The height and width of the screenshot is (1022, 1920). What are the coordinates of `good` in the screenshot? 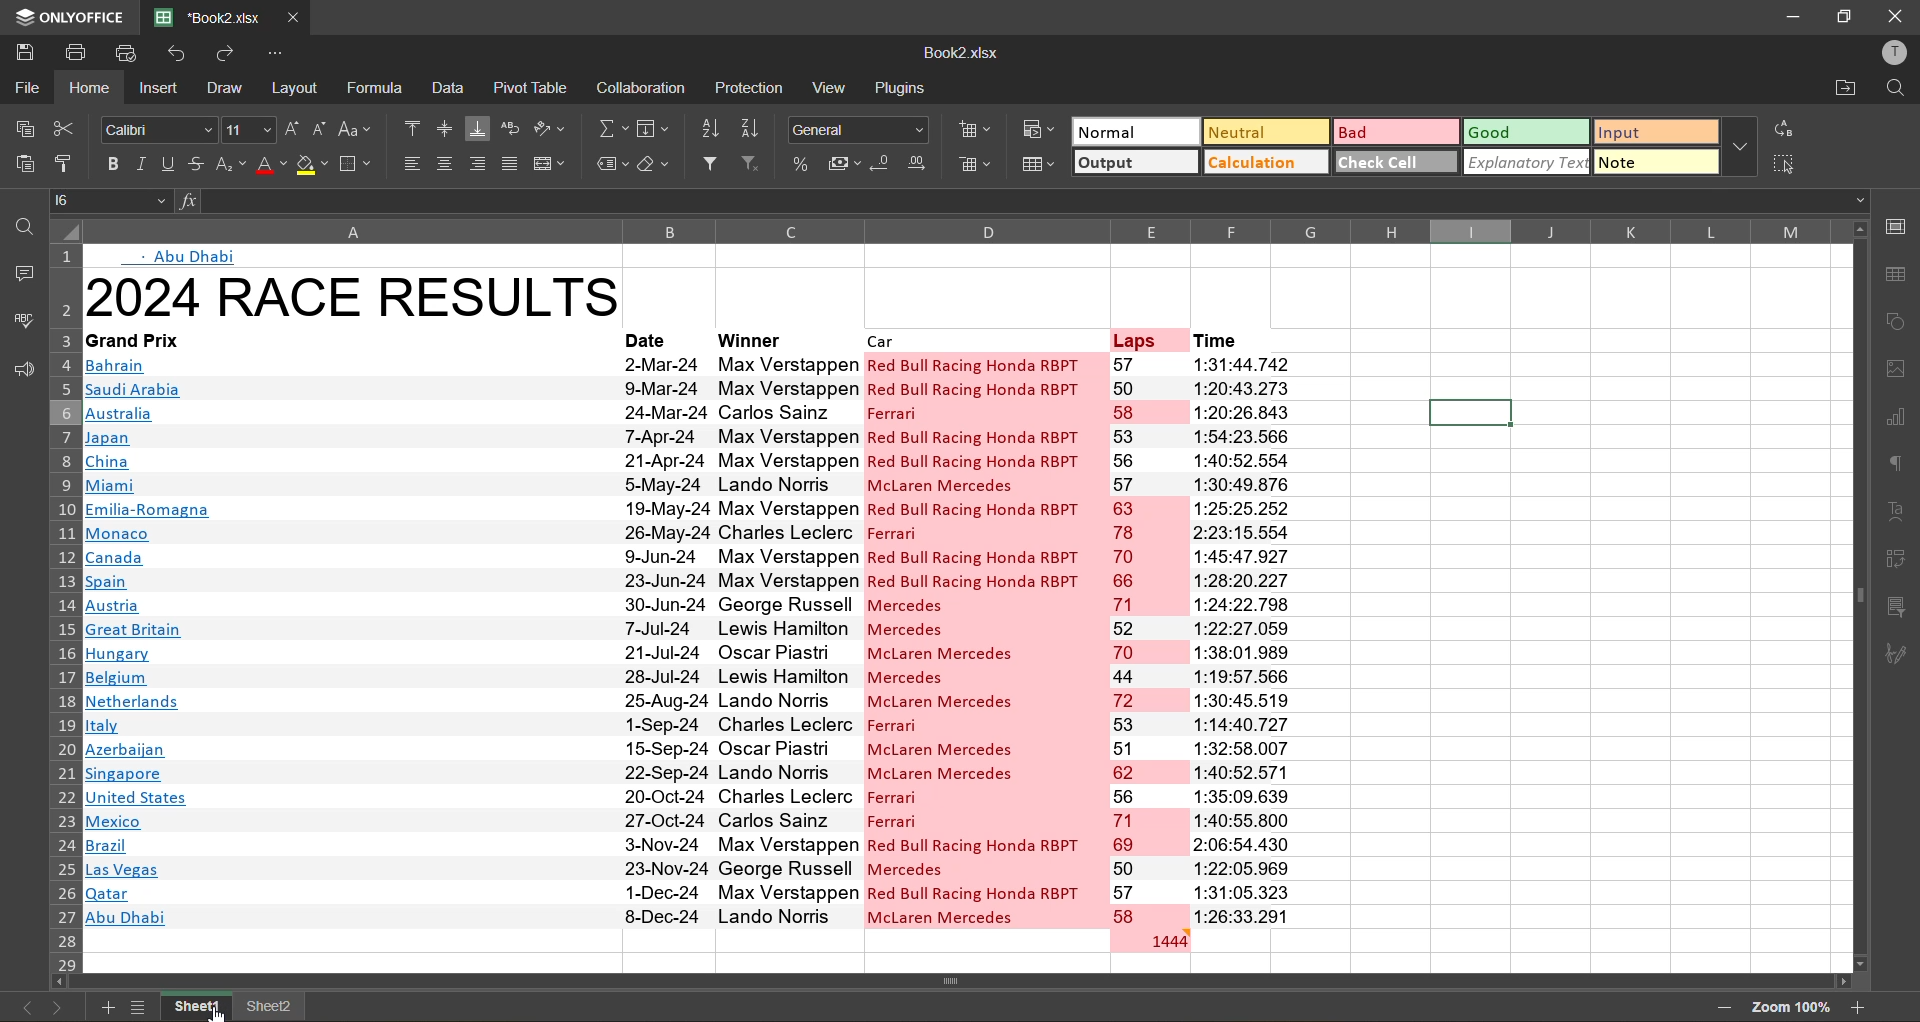 It's located at (1524, 135).